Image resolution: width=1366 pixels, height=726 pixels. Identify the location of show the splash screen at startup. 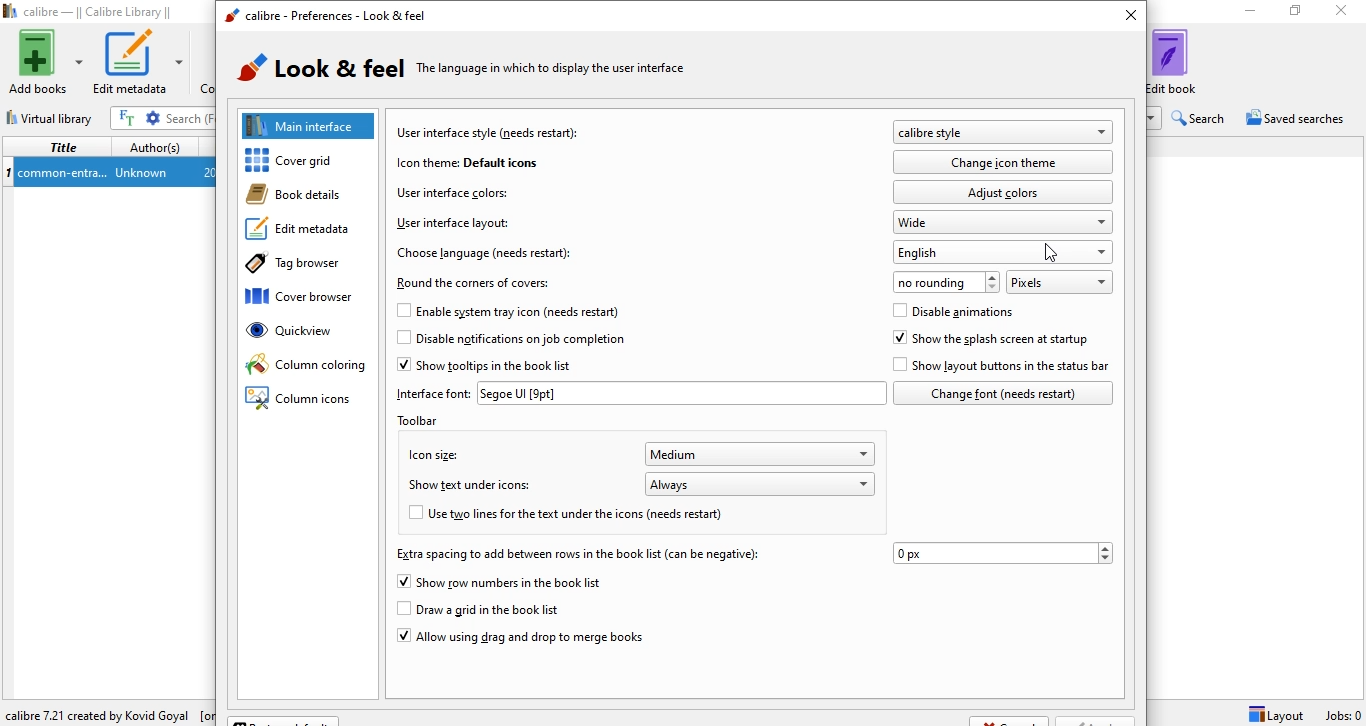
(991, 339).